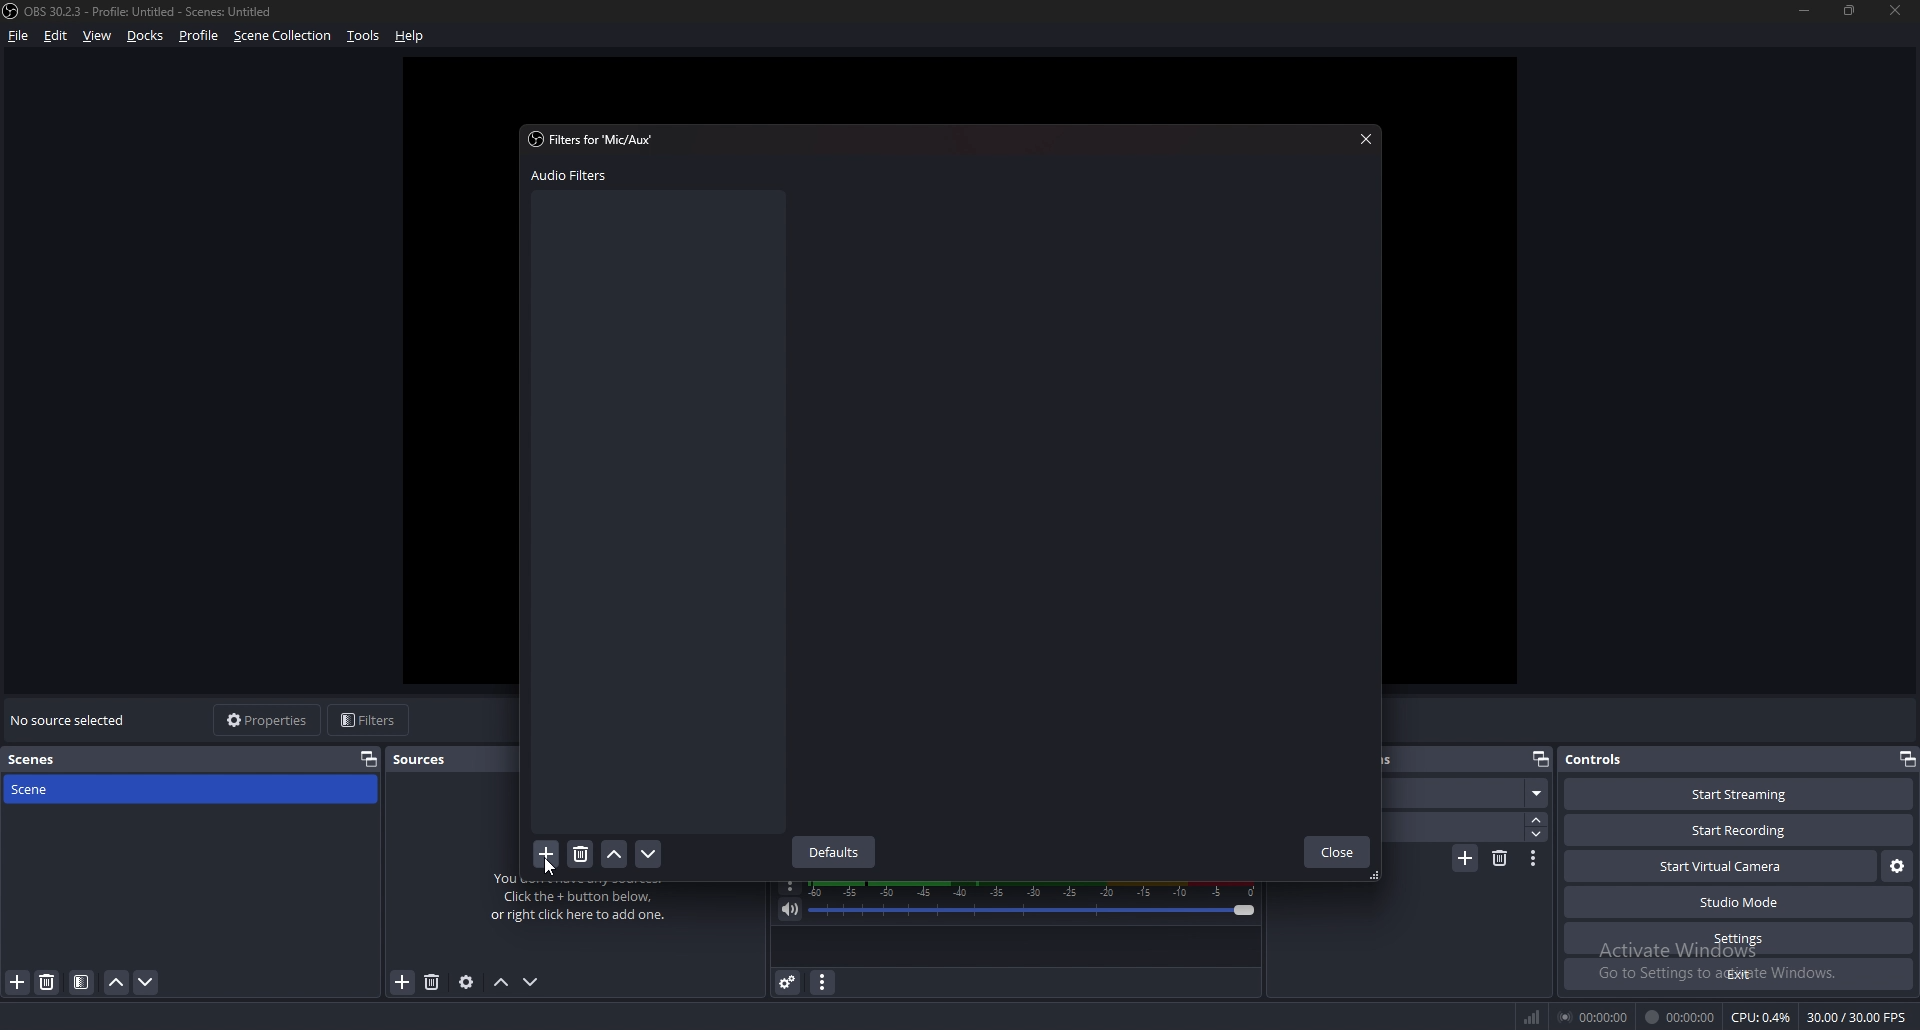  What do you see at coordinates (1738, 795) in the screenshot?
I see `start streaming` at bounding box center [1738, 795].